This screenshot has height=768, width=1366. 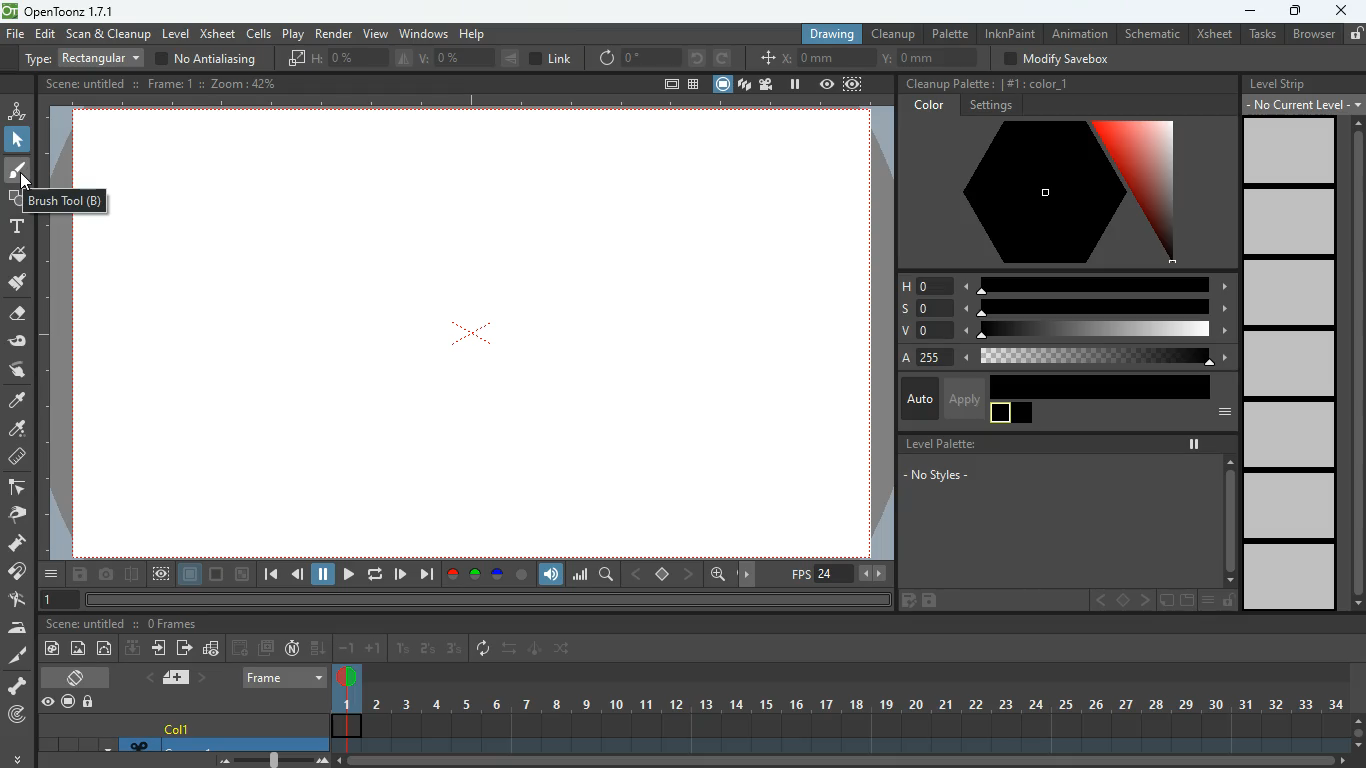 What do you see at coordinates (723, 84) in the screenshot?
I see `screen` at bounding box center [723, 84].